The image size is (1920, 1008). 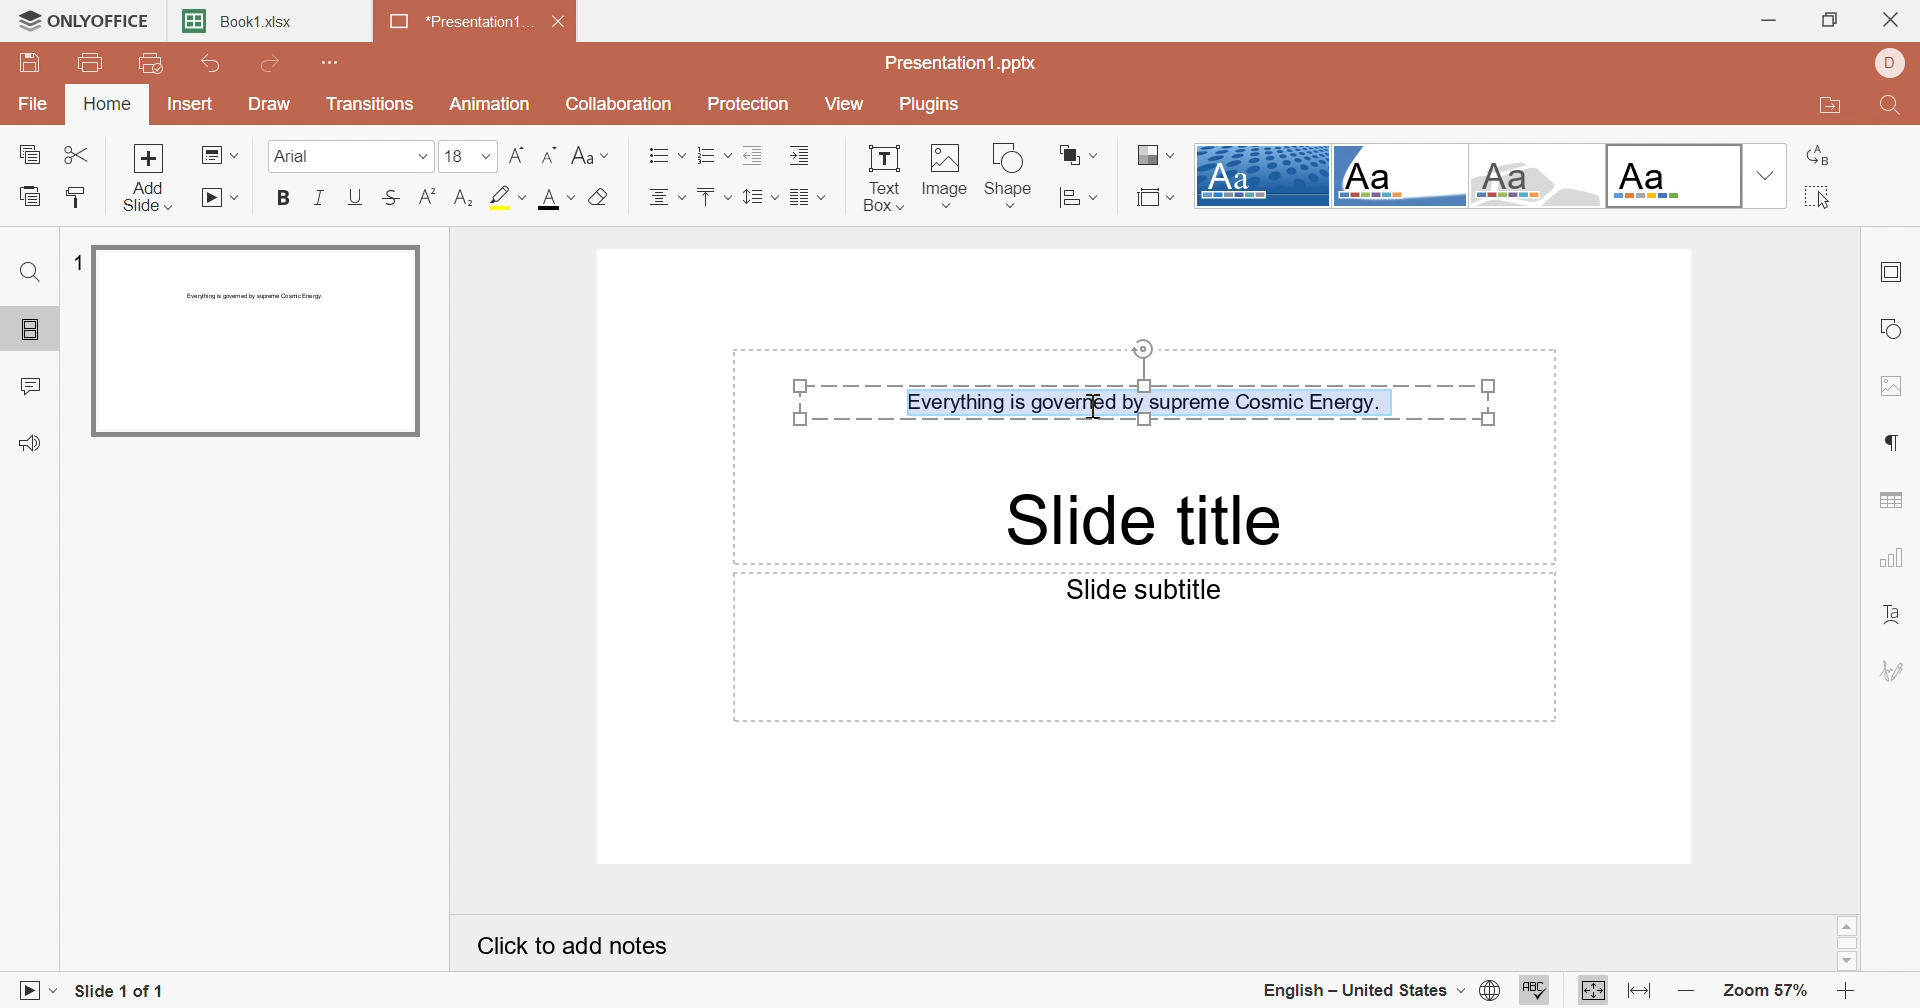 What do you see at coordinates (935, 106) in the screenshot?
I see `Plugins` at bounding box center [935, 106].